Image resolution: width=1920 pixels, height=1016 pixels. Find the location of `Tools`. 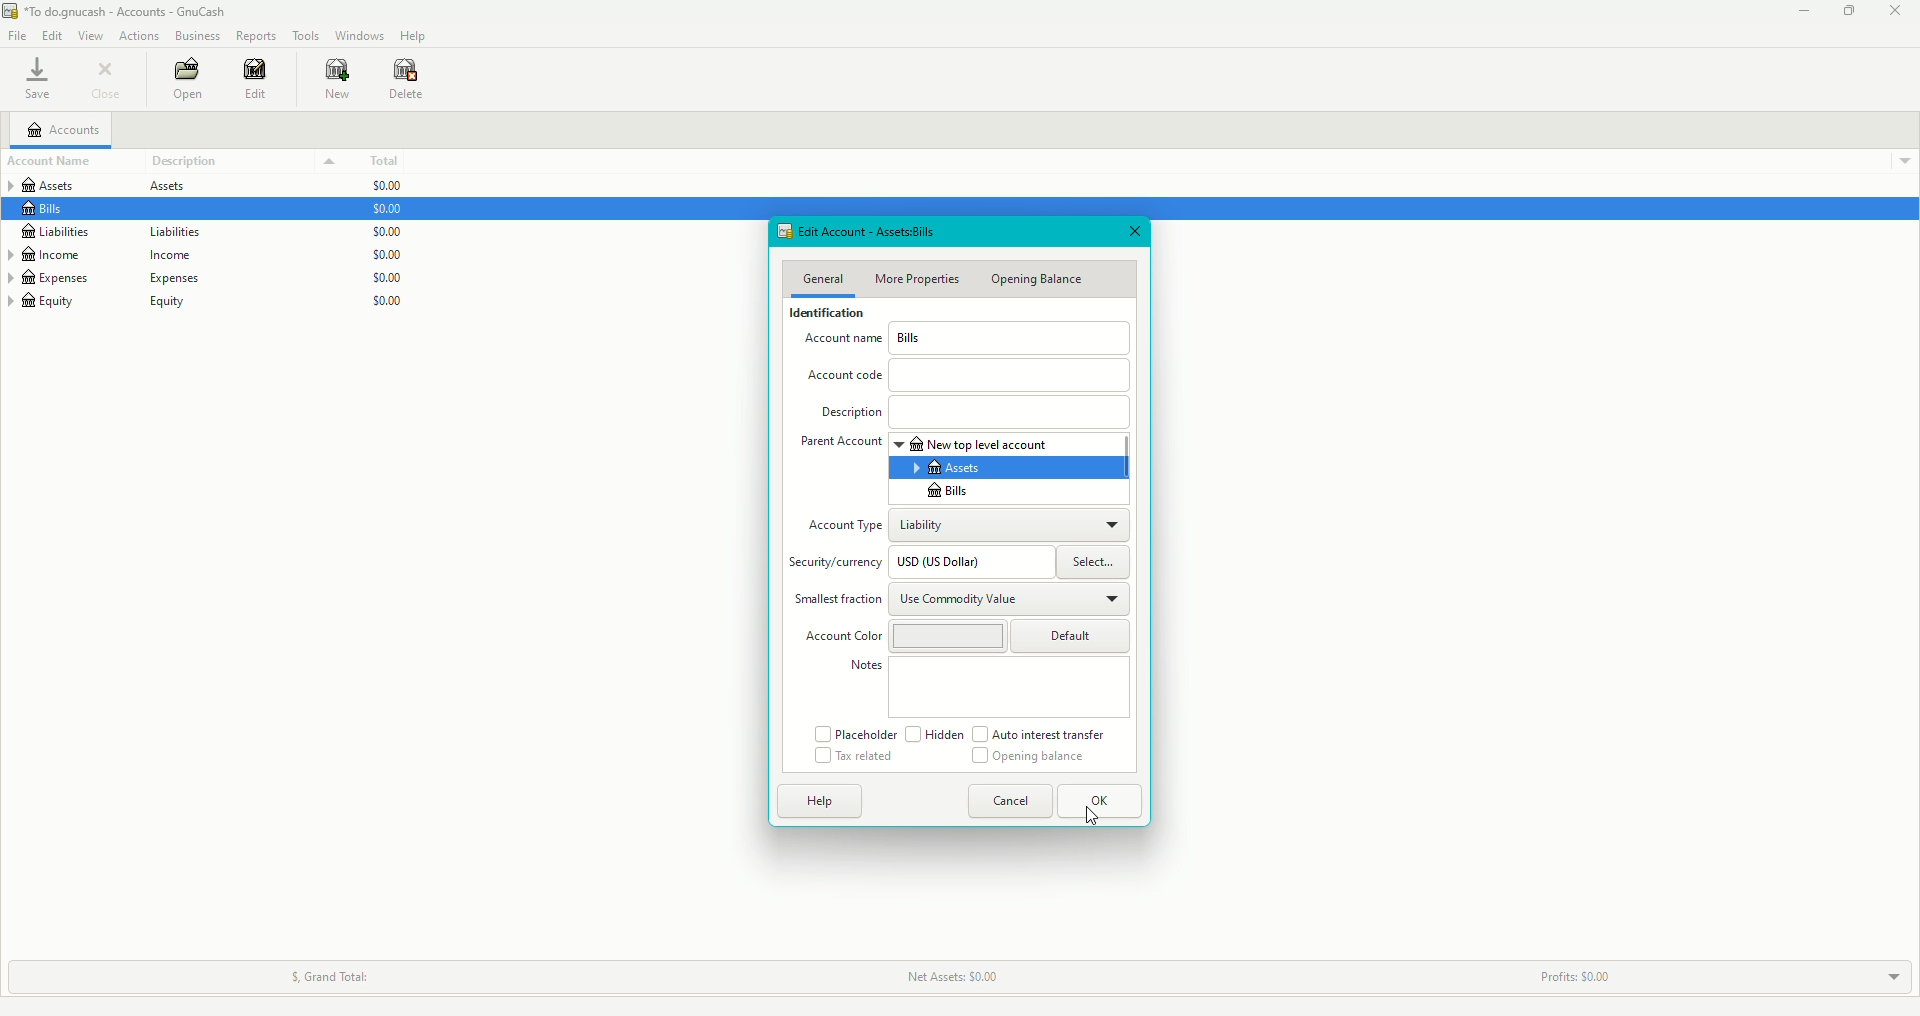

Tools is located at coordinates (308, 35).